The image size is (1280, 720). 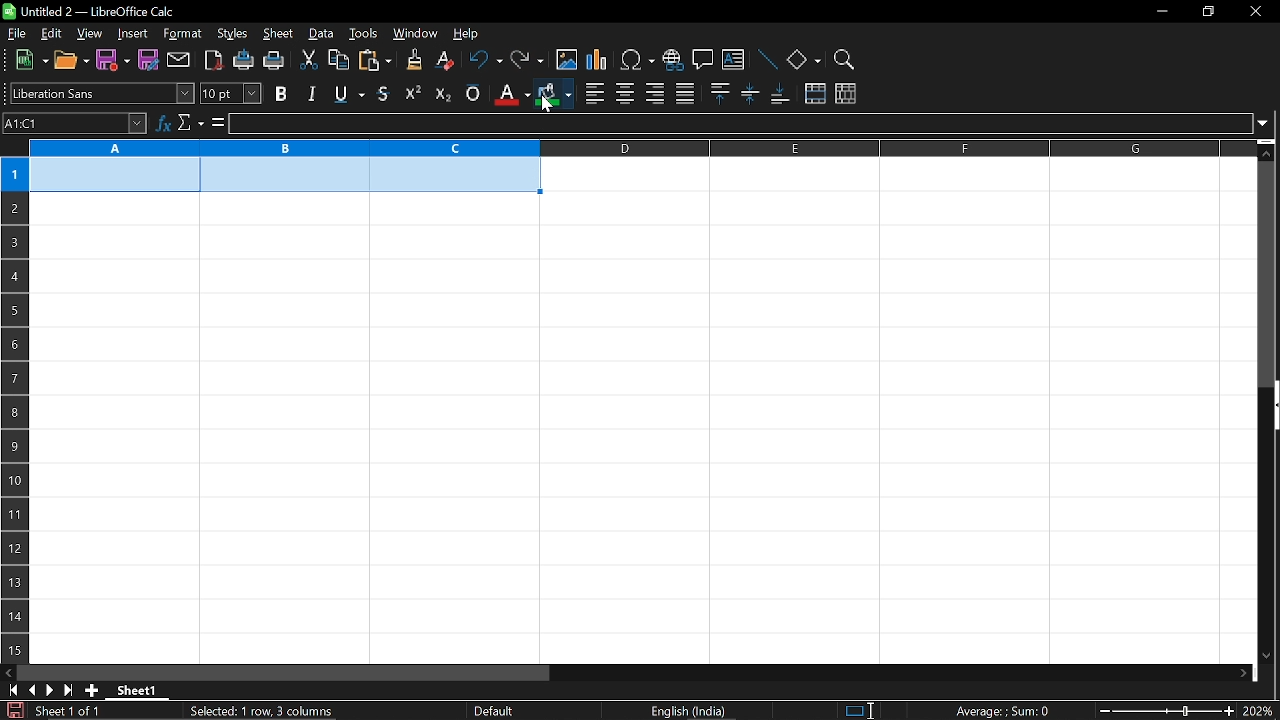 I want to click on open, so click(x=71, y=62).